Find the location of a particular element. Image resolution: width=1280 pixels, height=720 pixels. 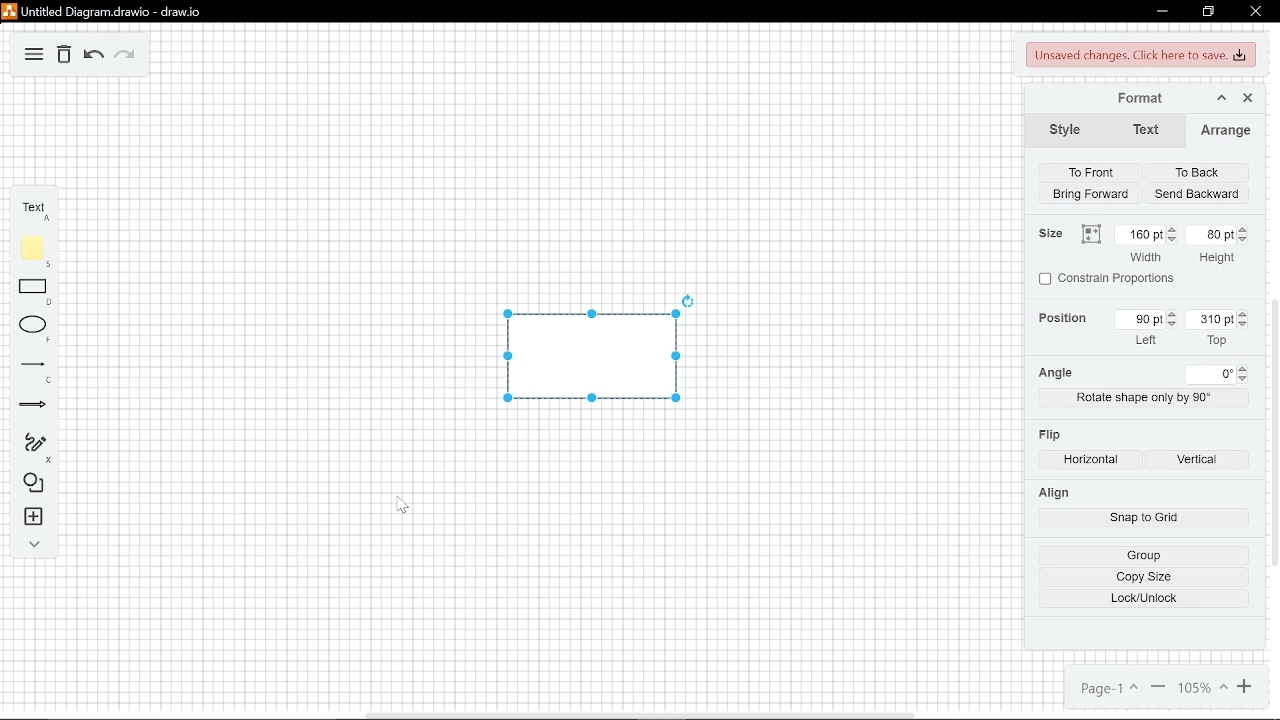

note is located at coordinates (38, 251).